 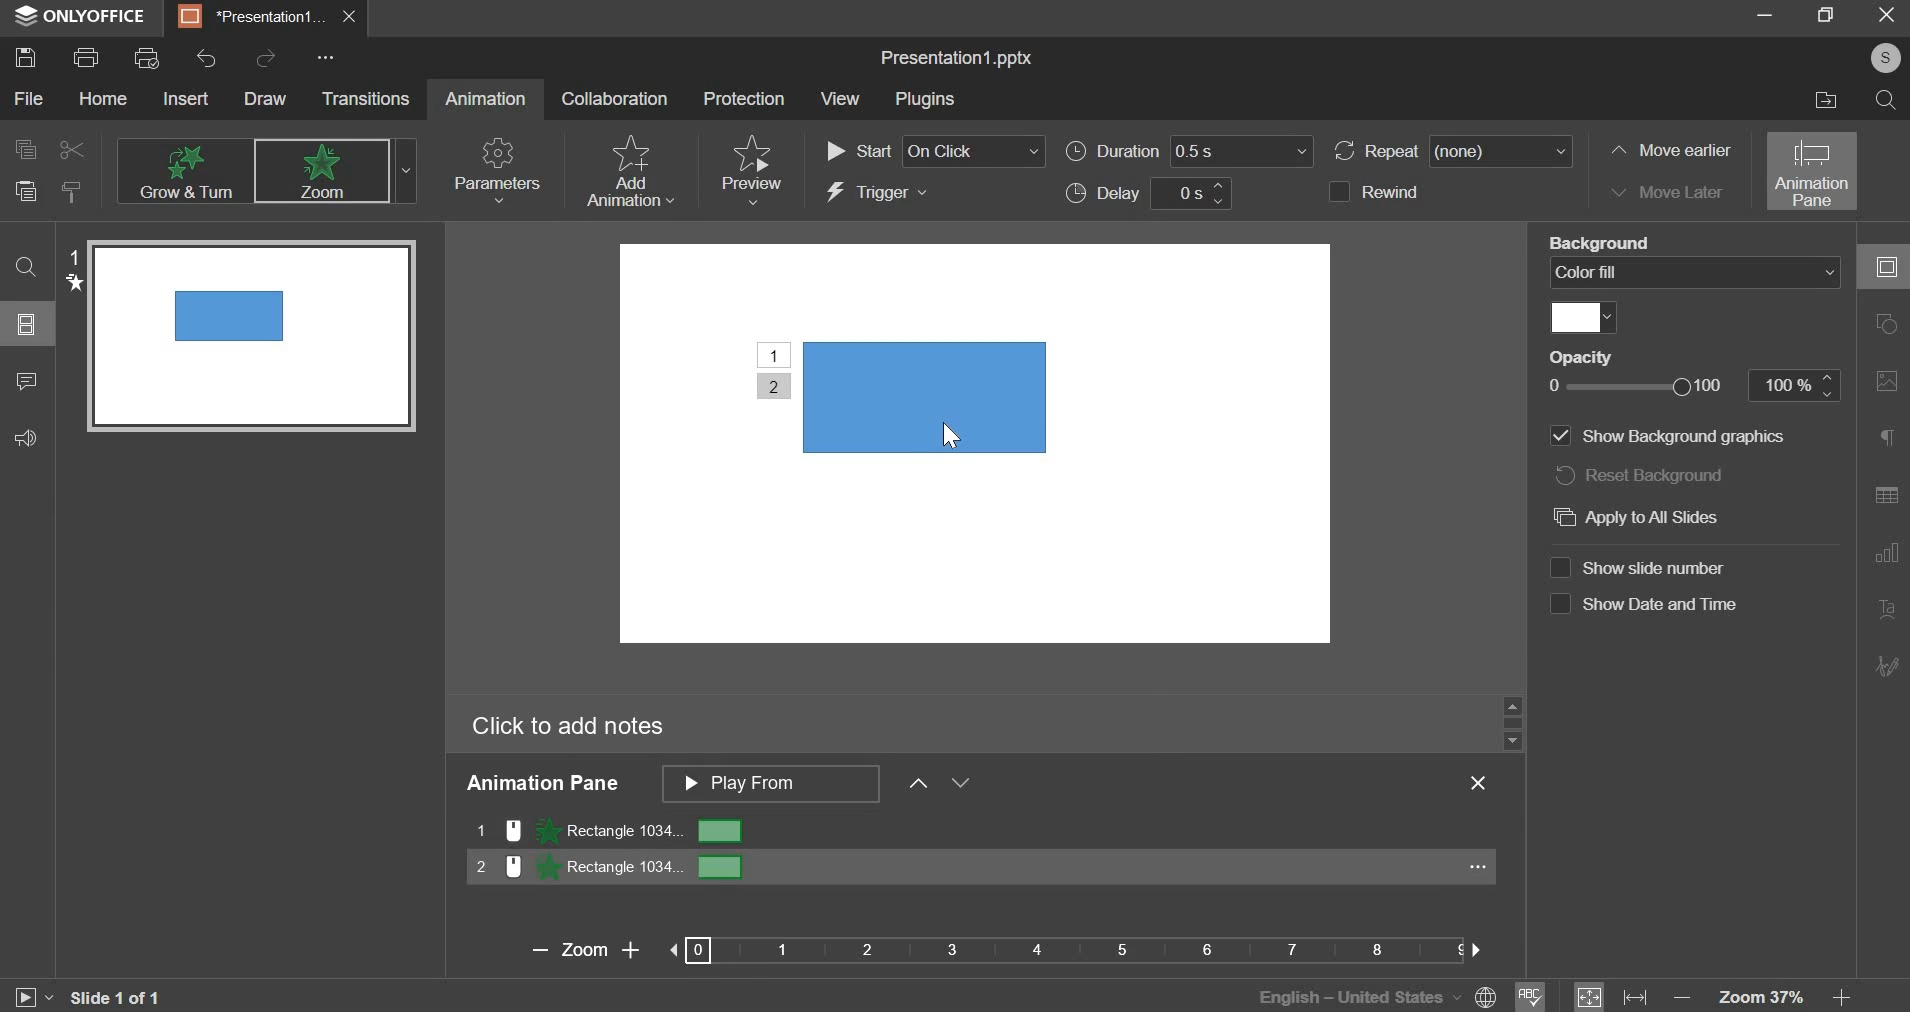 I want to click on Show slide number, so click(x=1645, y=565).